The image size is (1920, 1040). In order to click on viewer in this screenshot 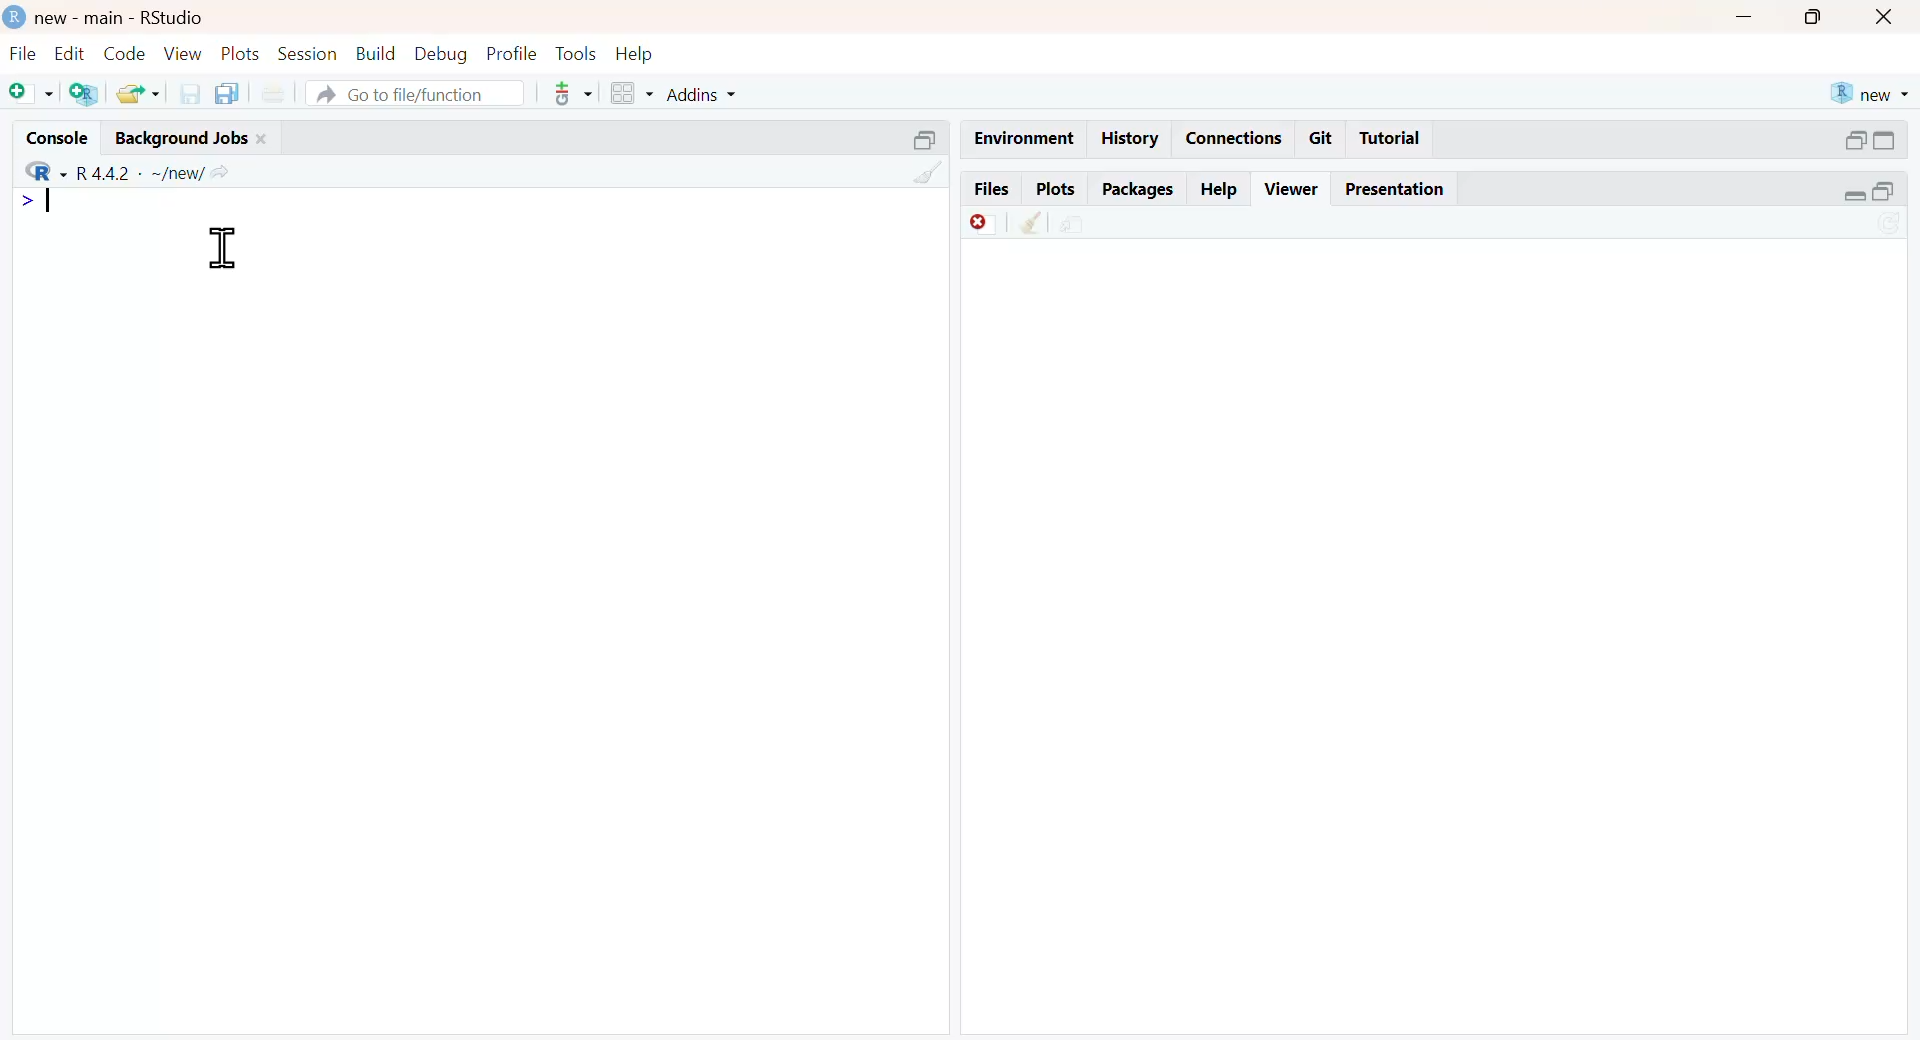, I will do `click(1292, 189)`.